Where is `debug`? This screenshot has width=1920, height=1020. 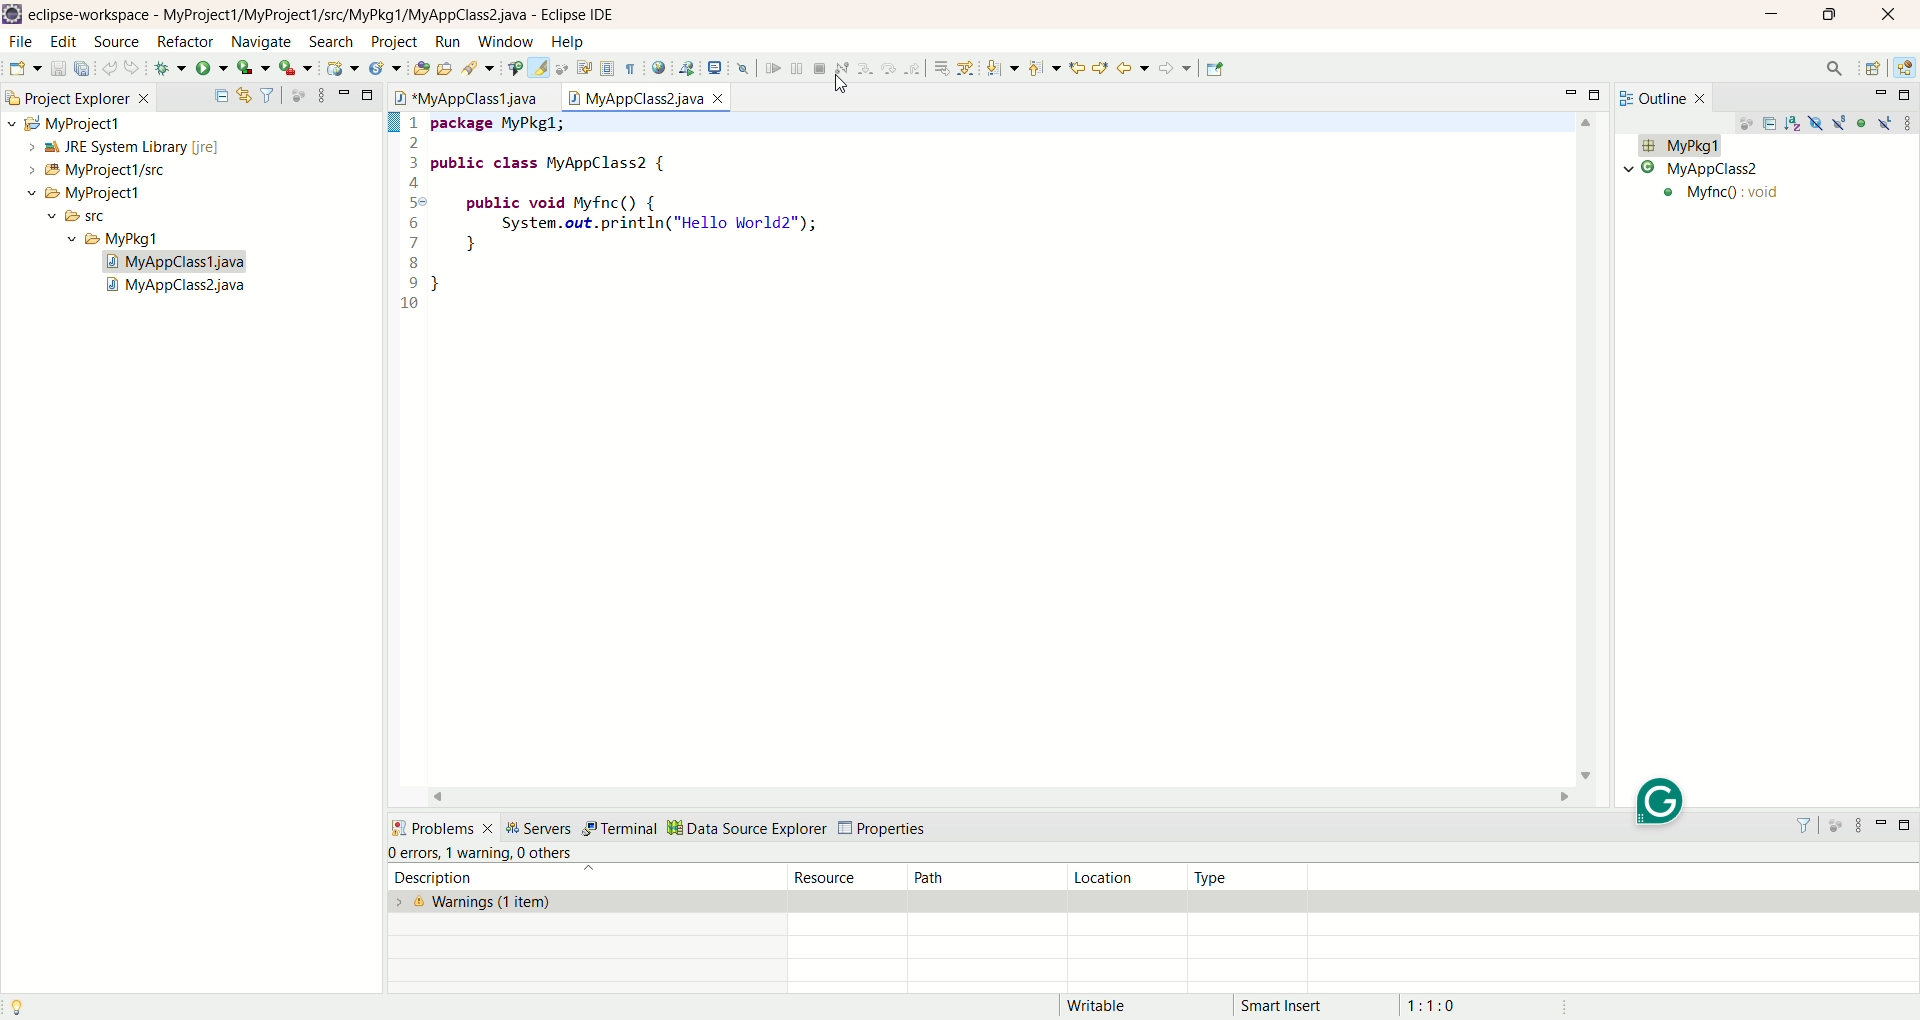
debug is located at coordinates (171, 71).